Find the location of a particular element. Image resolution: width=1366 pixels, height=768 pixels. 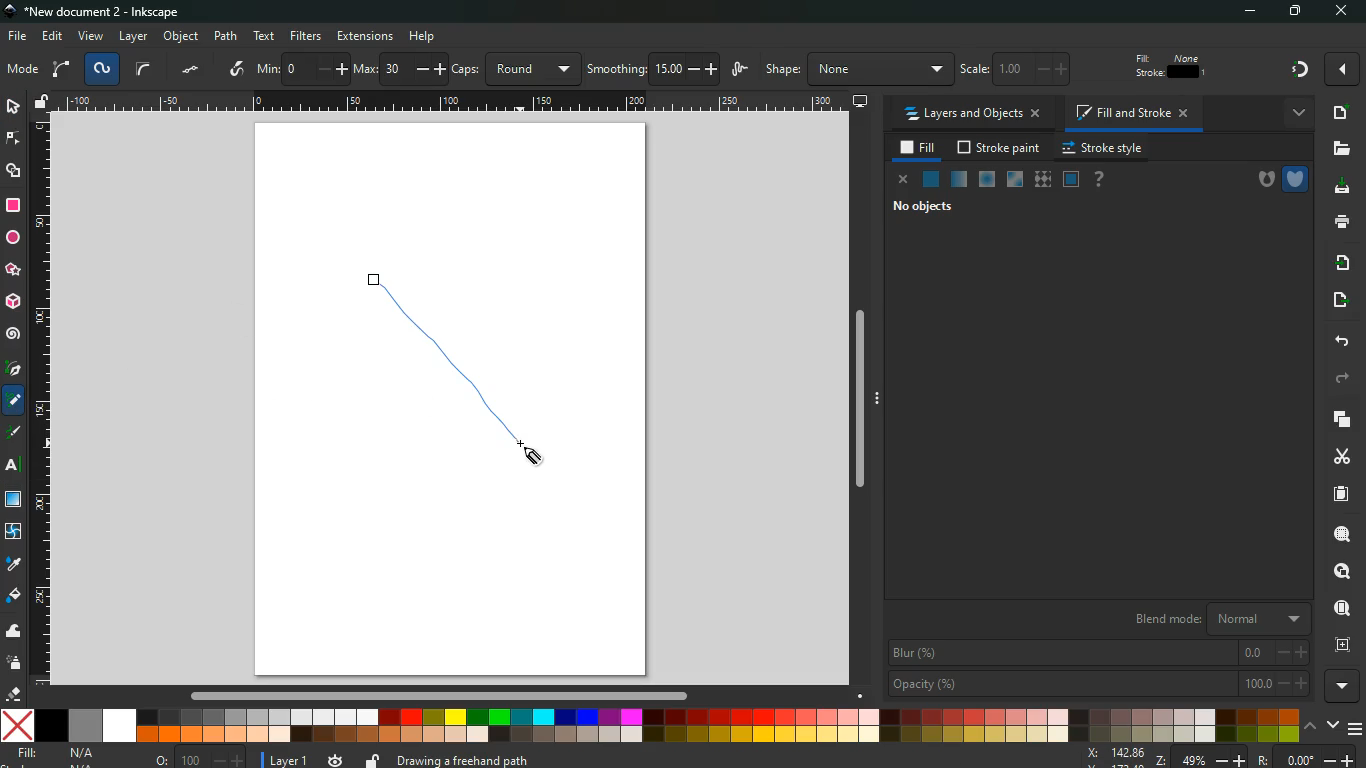

shape is located at coordinates (855, 70).